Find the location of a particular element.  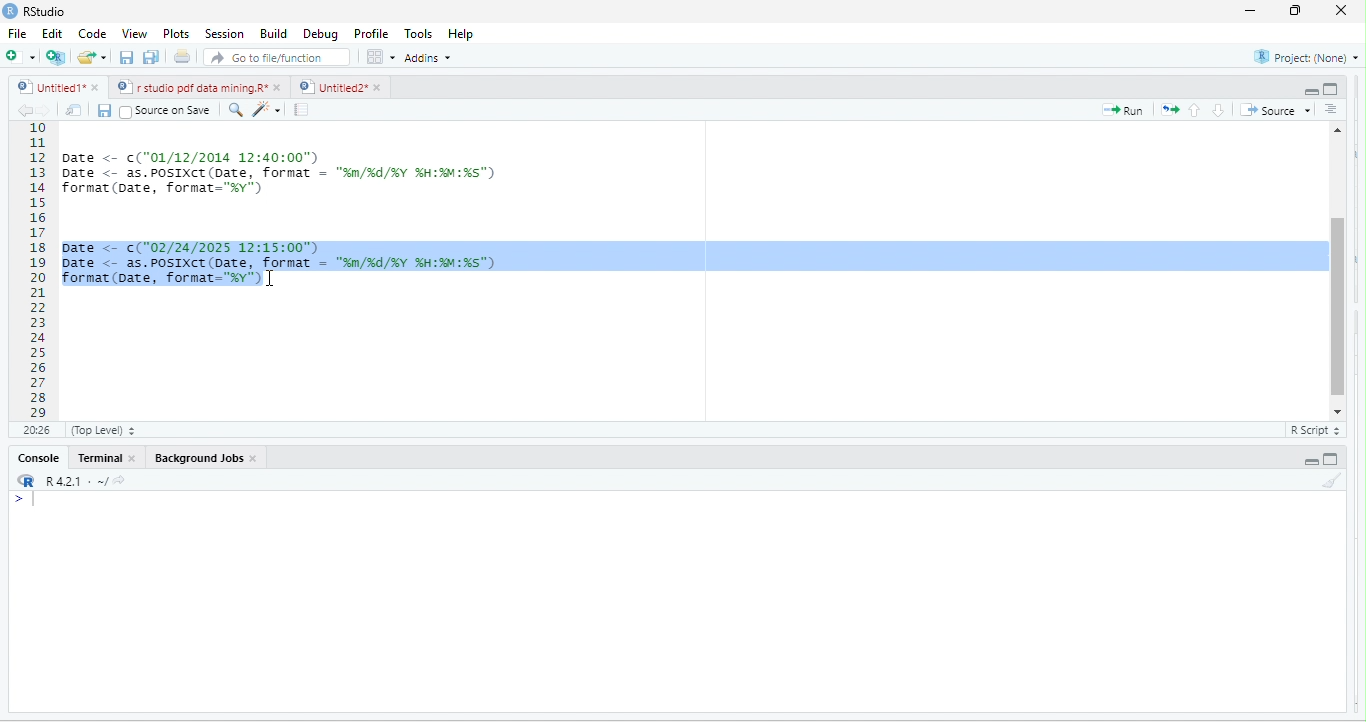

 cursor movement is located at coordinates (269, 280).